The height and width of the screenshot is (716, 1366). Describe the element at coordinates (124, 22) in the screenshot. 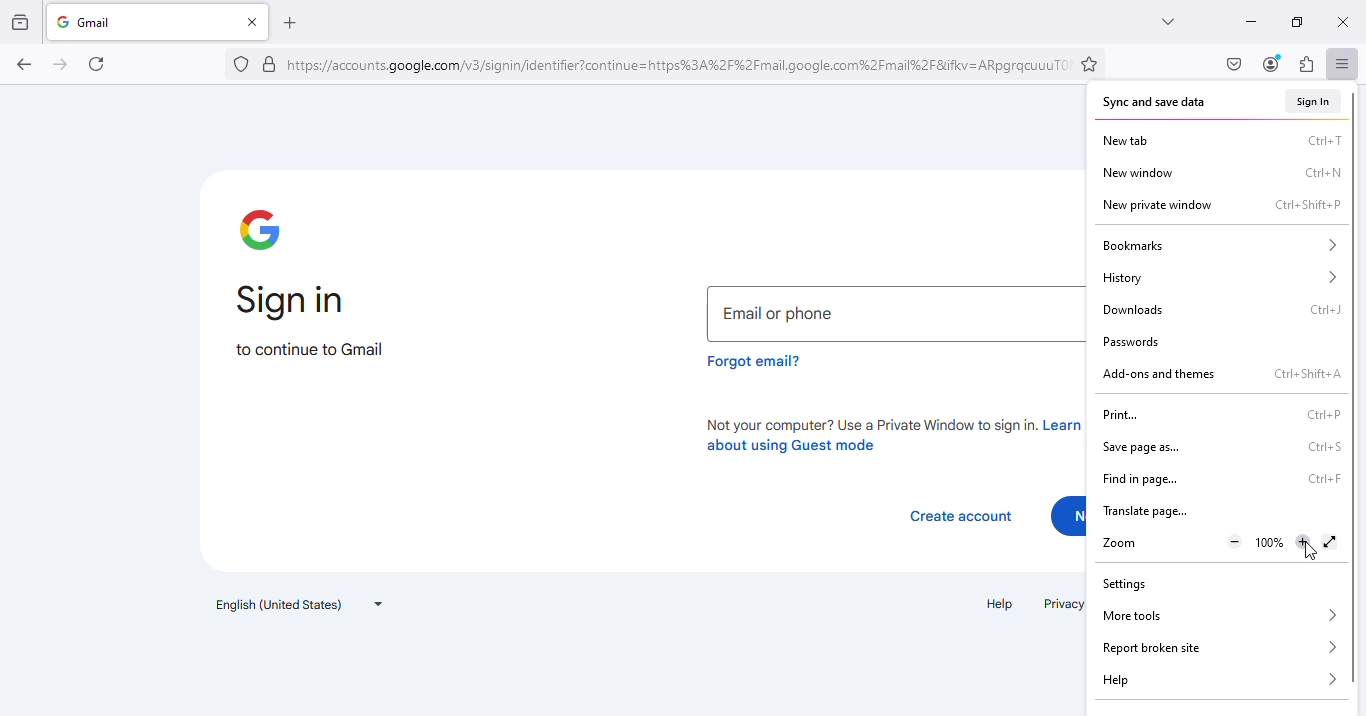

I see `gmail` at that location.